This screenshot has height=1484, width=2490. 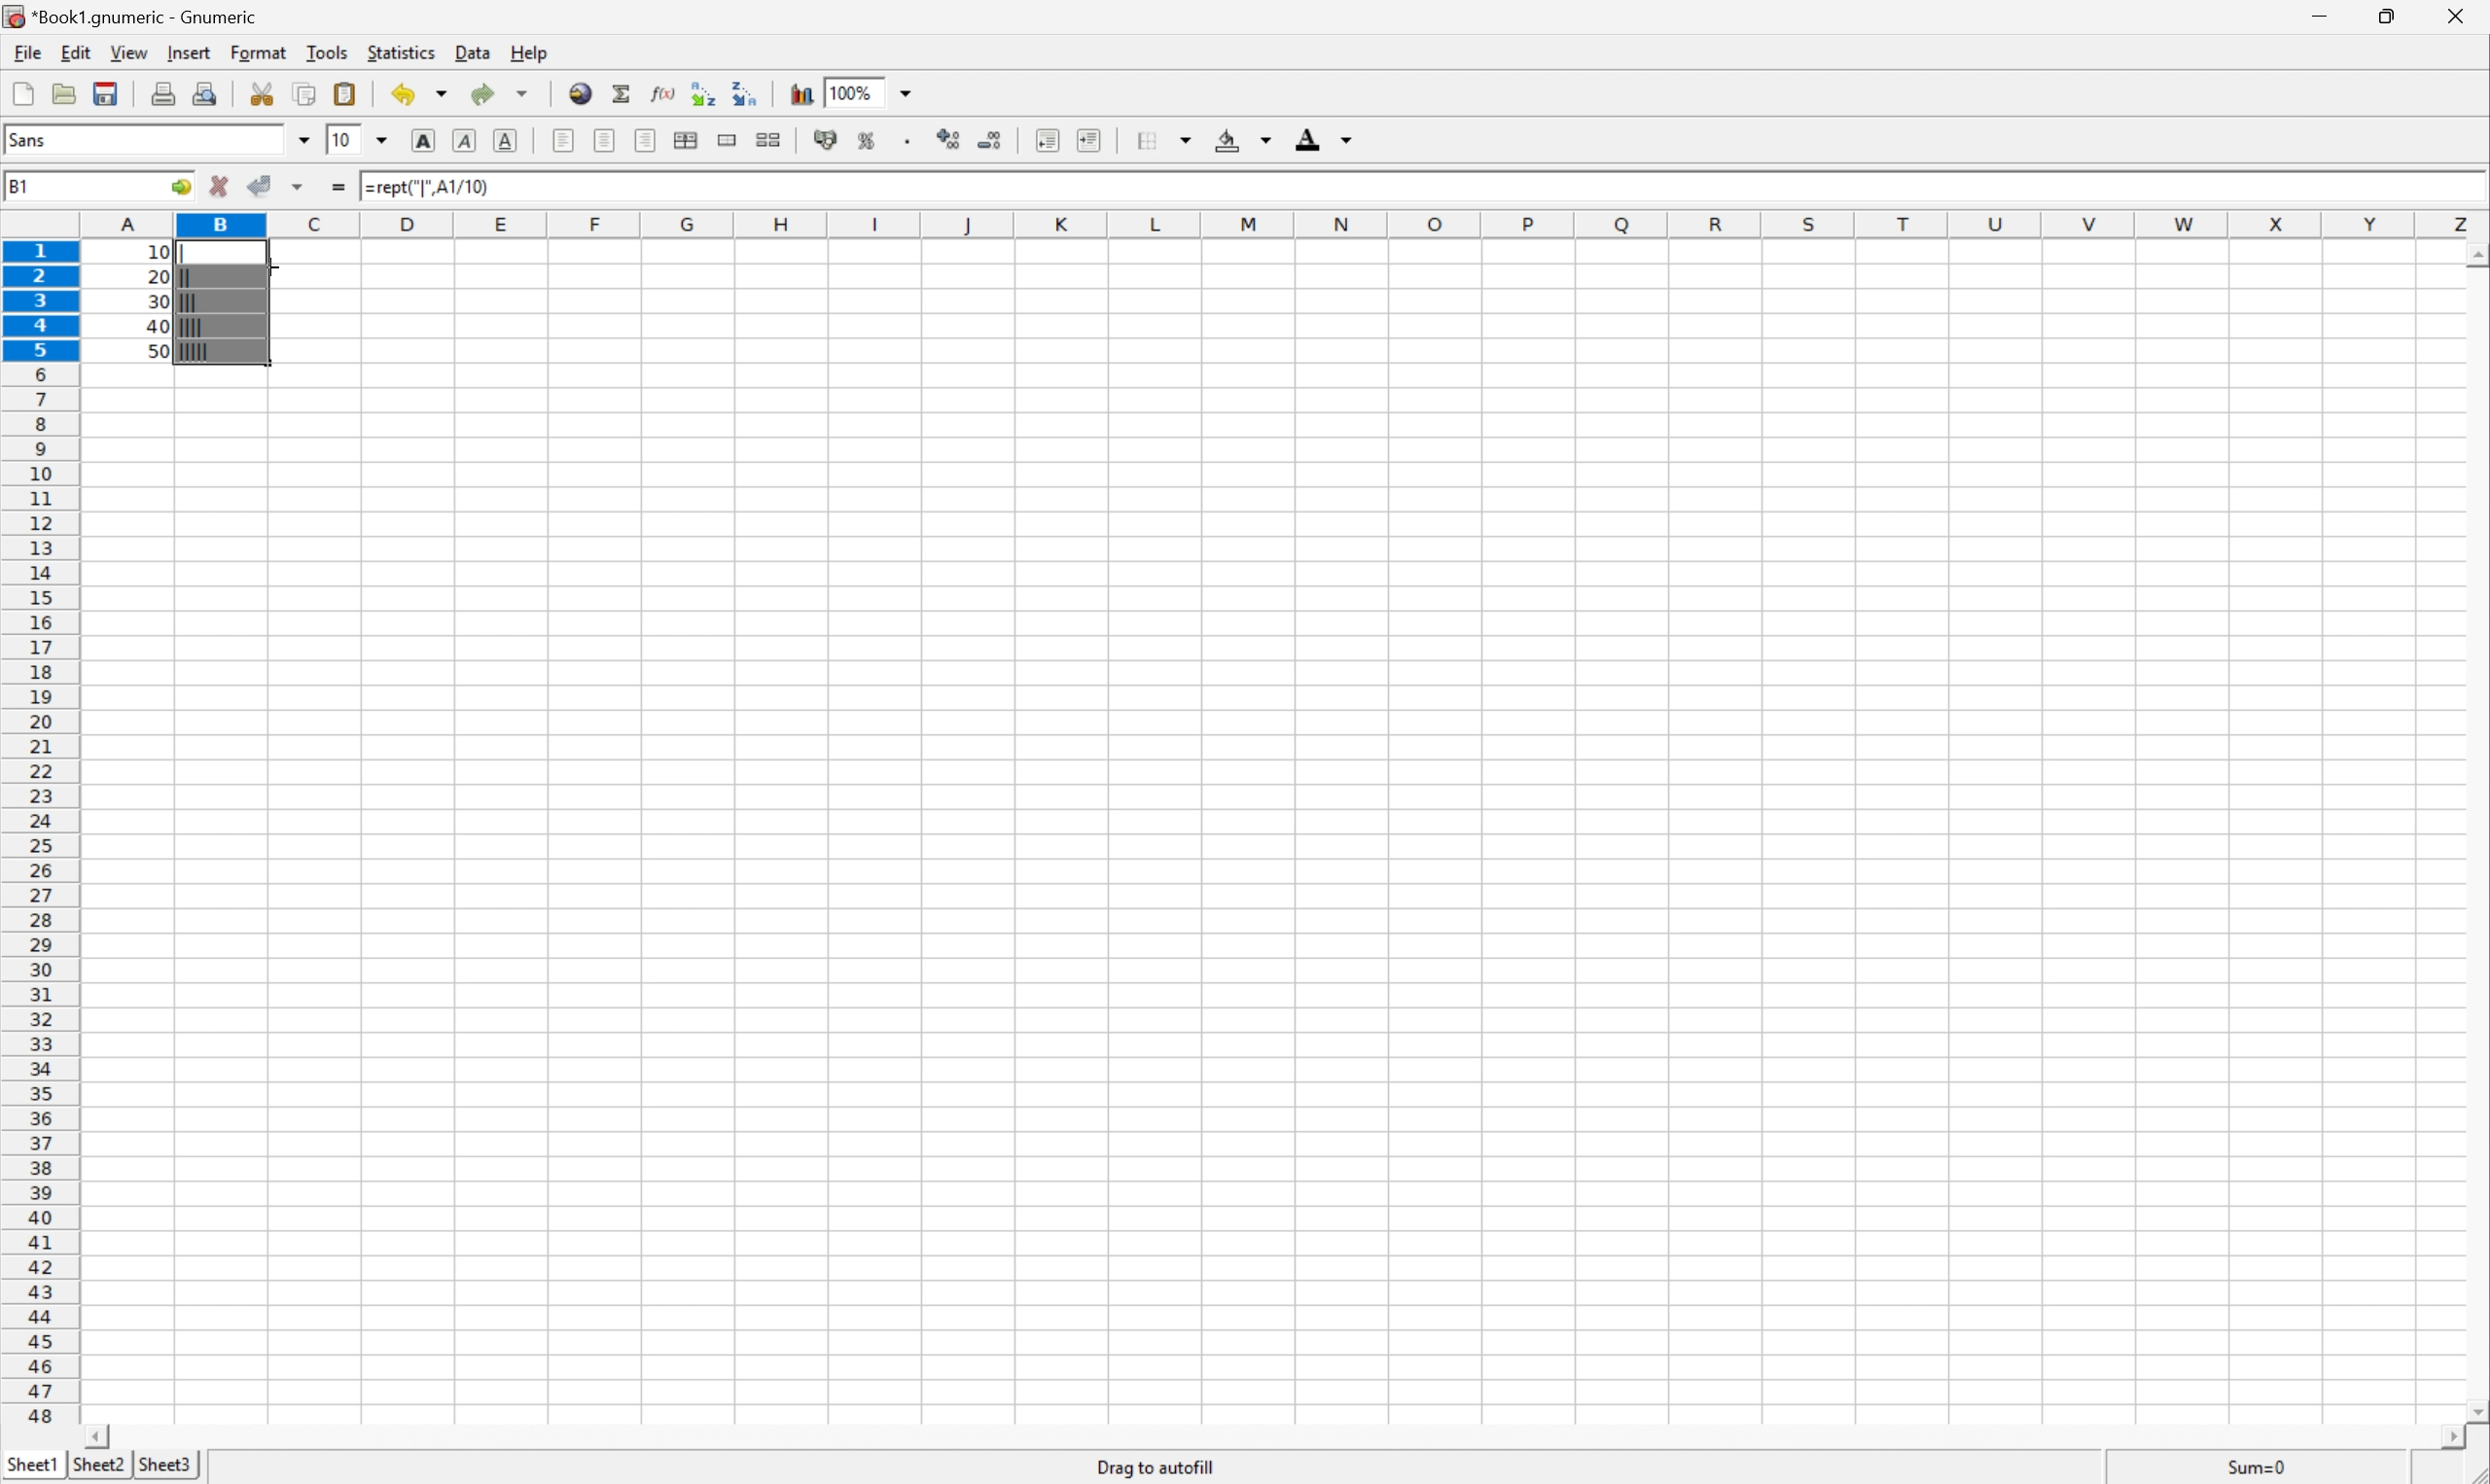 What do you see at coordinates (75, 51) in the screenshot?
I see `Edit` at bounding box center [75, 51].